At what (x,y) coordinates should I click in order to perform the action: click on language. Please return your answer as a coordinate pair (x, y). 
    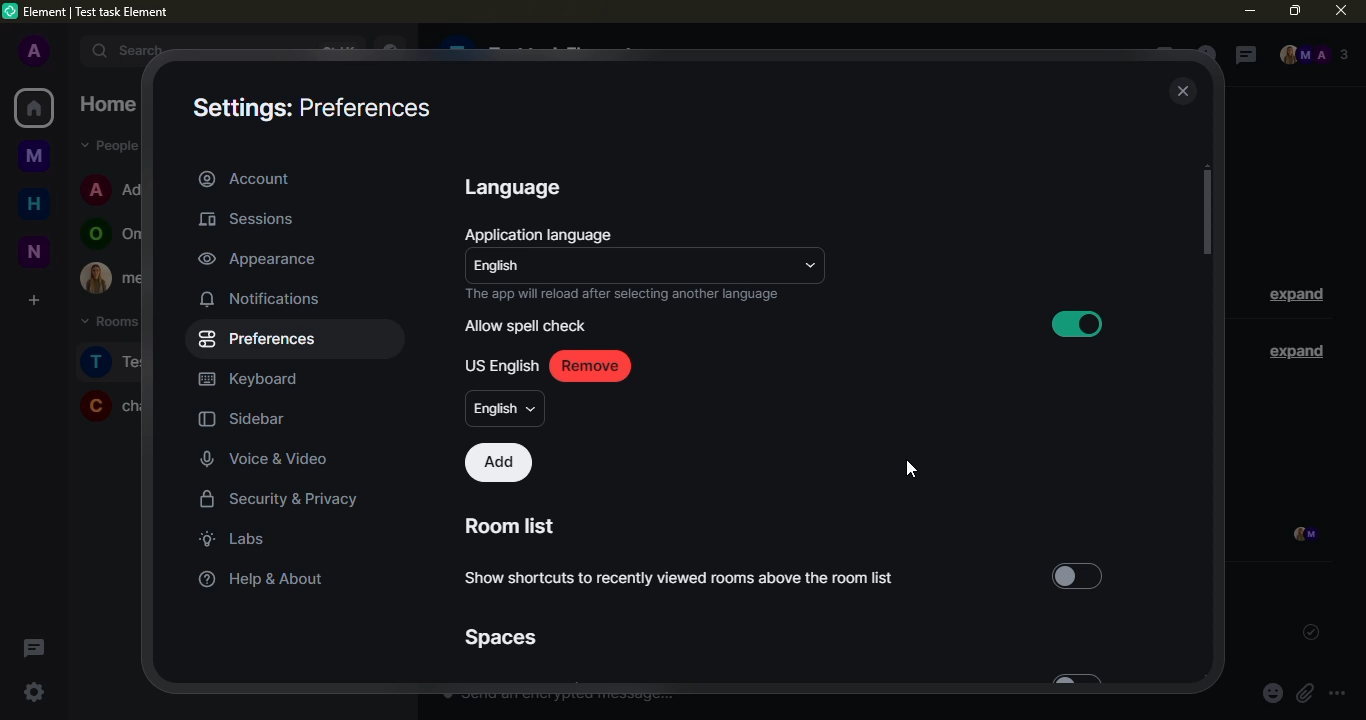
    Looking at the image, I should click on (513, 189).